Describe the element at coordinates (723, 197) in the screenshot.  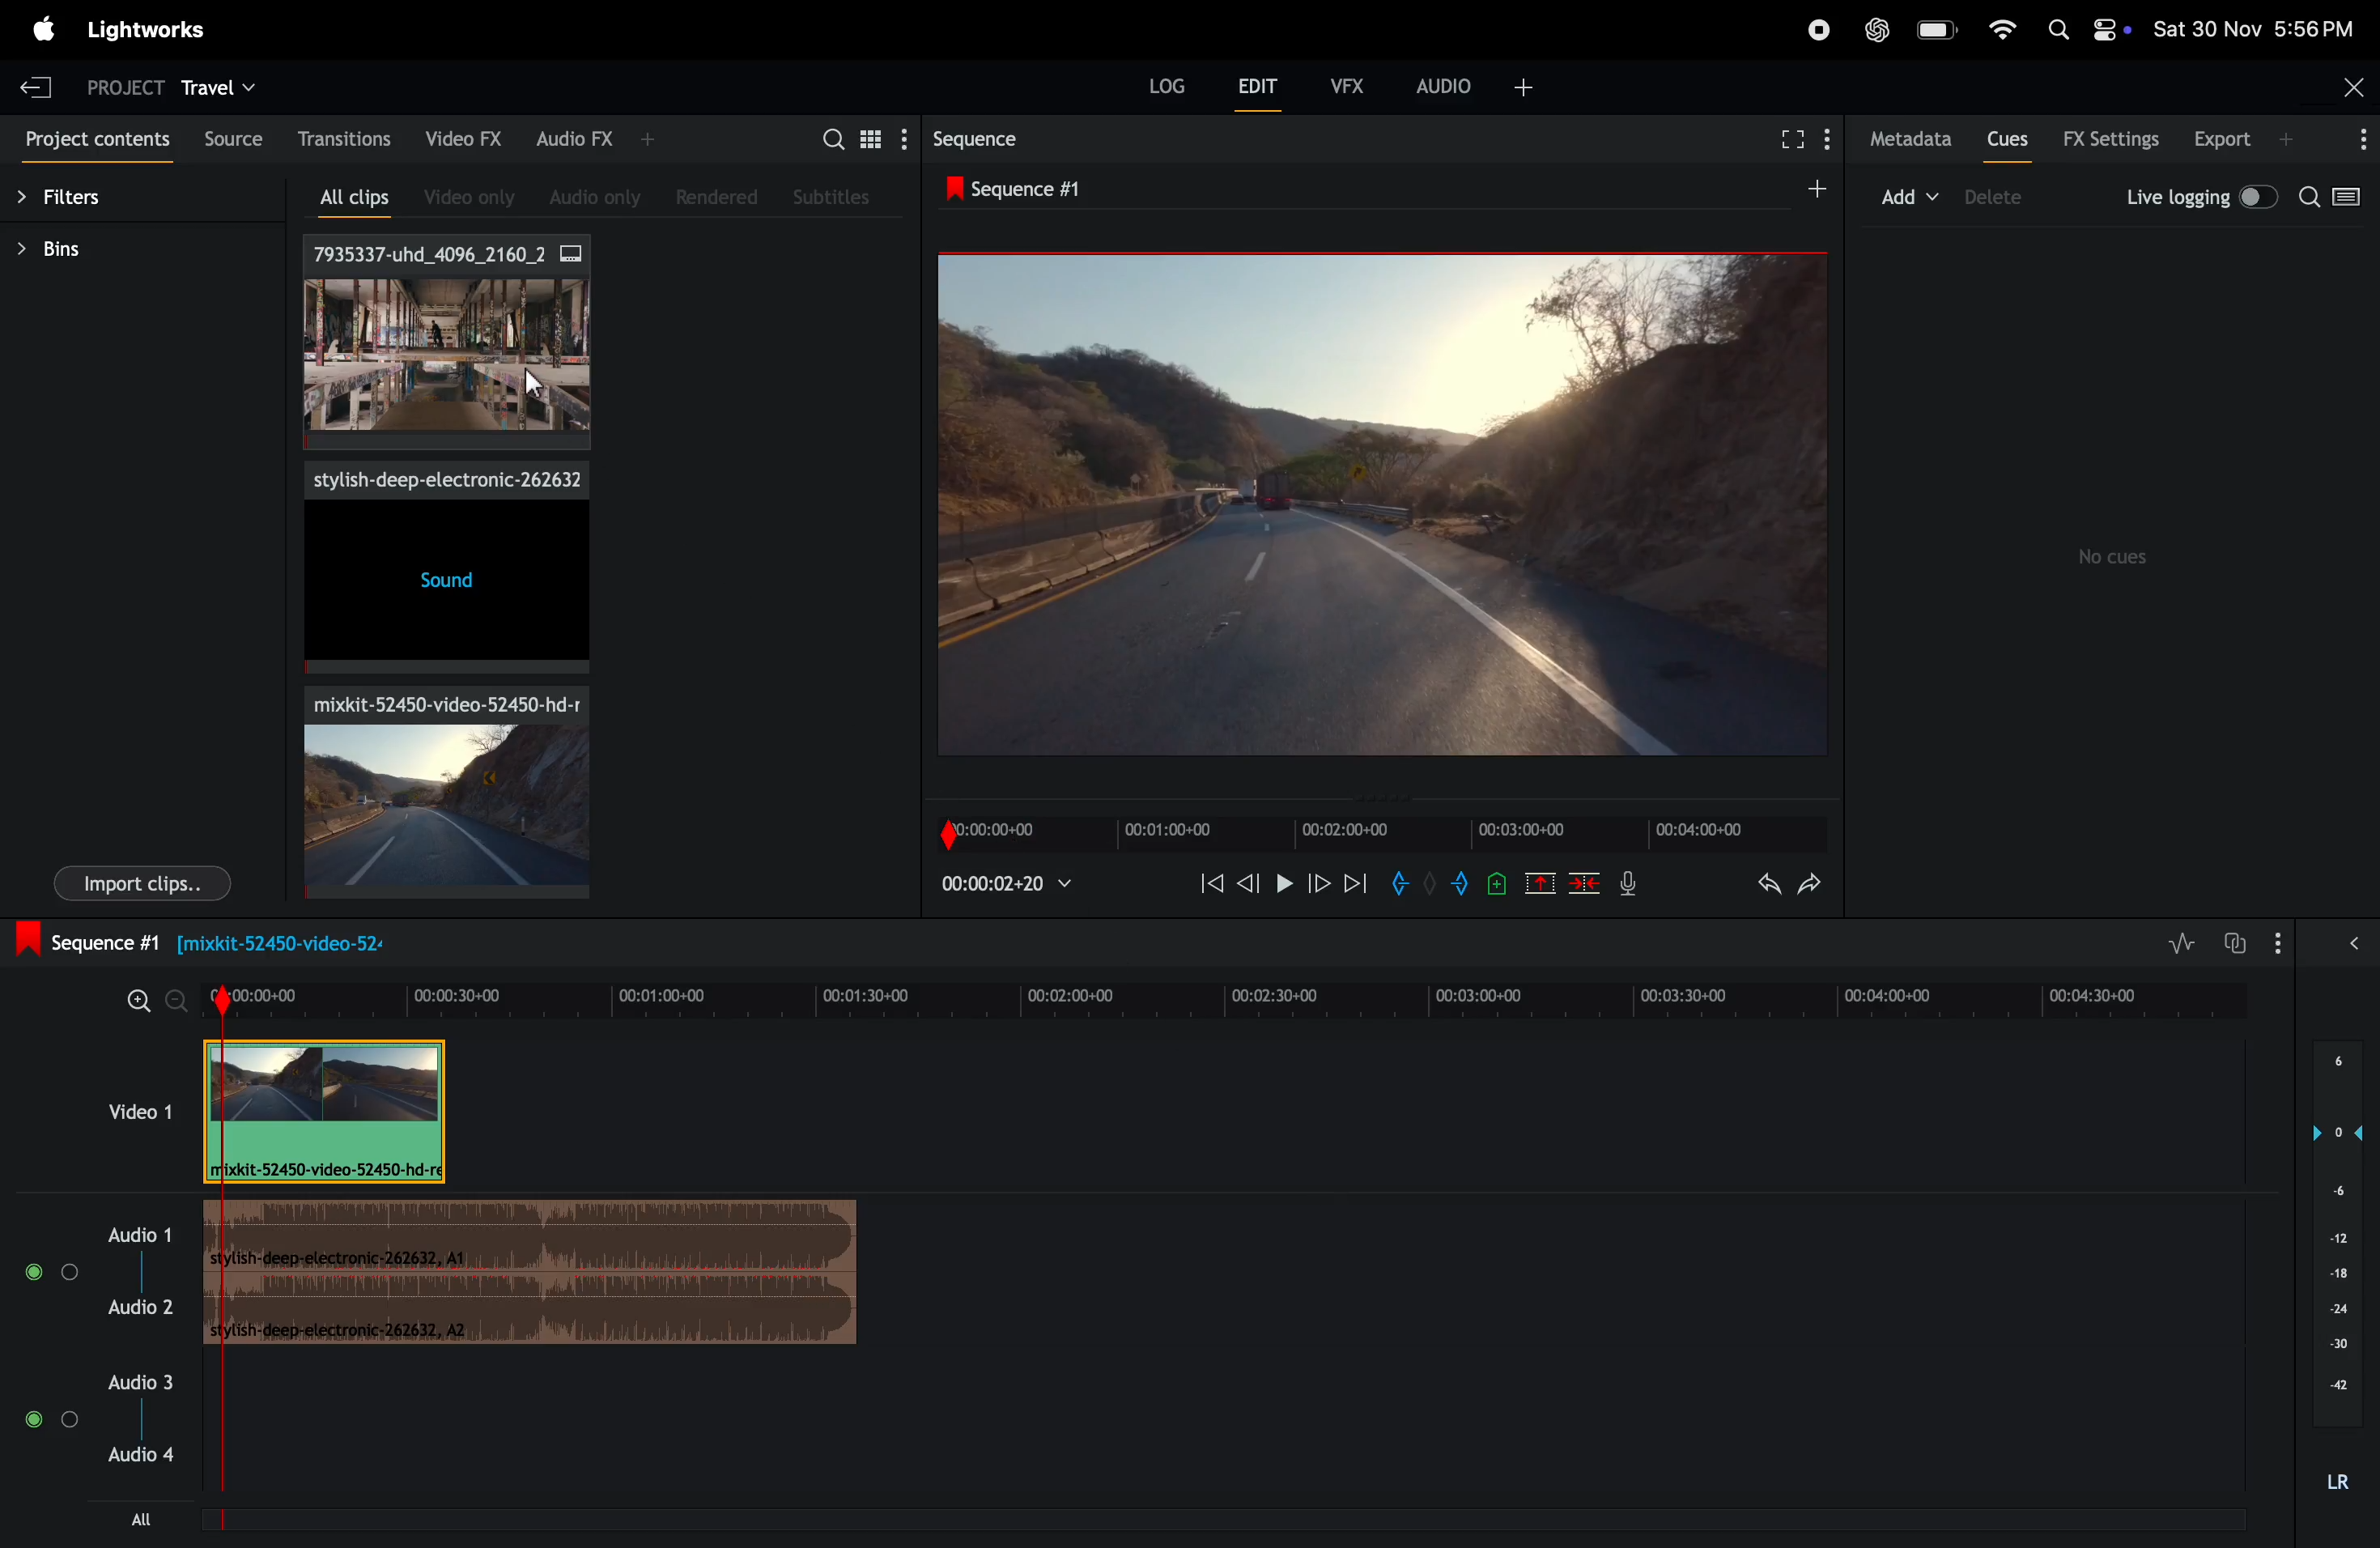
I see `rendered` at that location.